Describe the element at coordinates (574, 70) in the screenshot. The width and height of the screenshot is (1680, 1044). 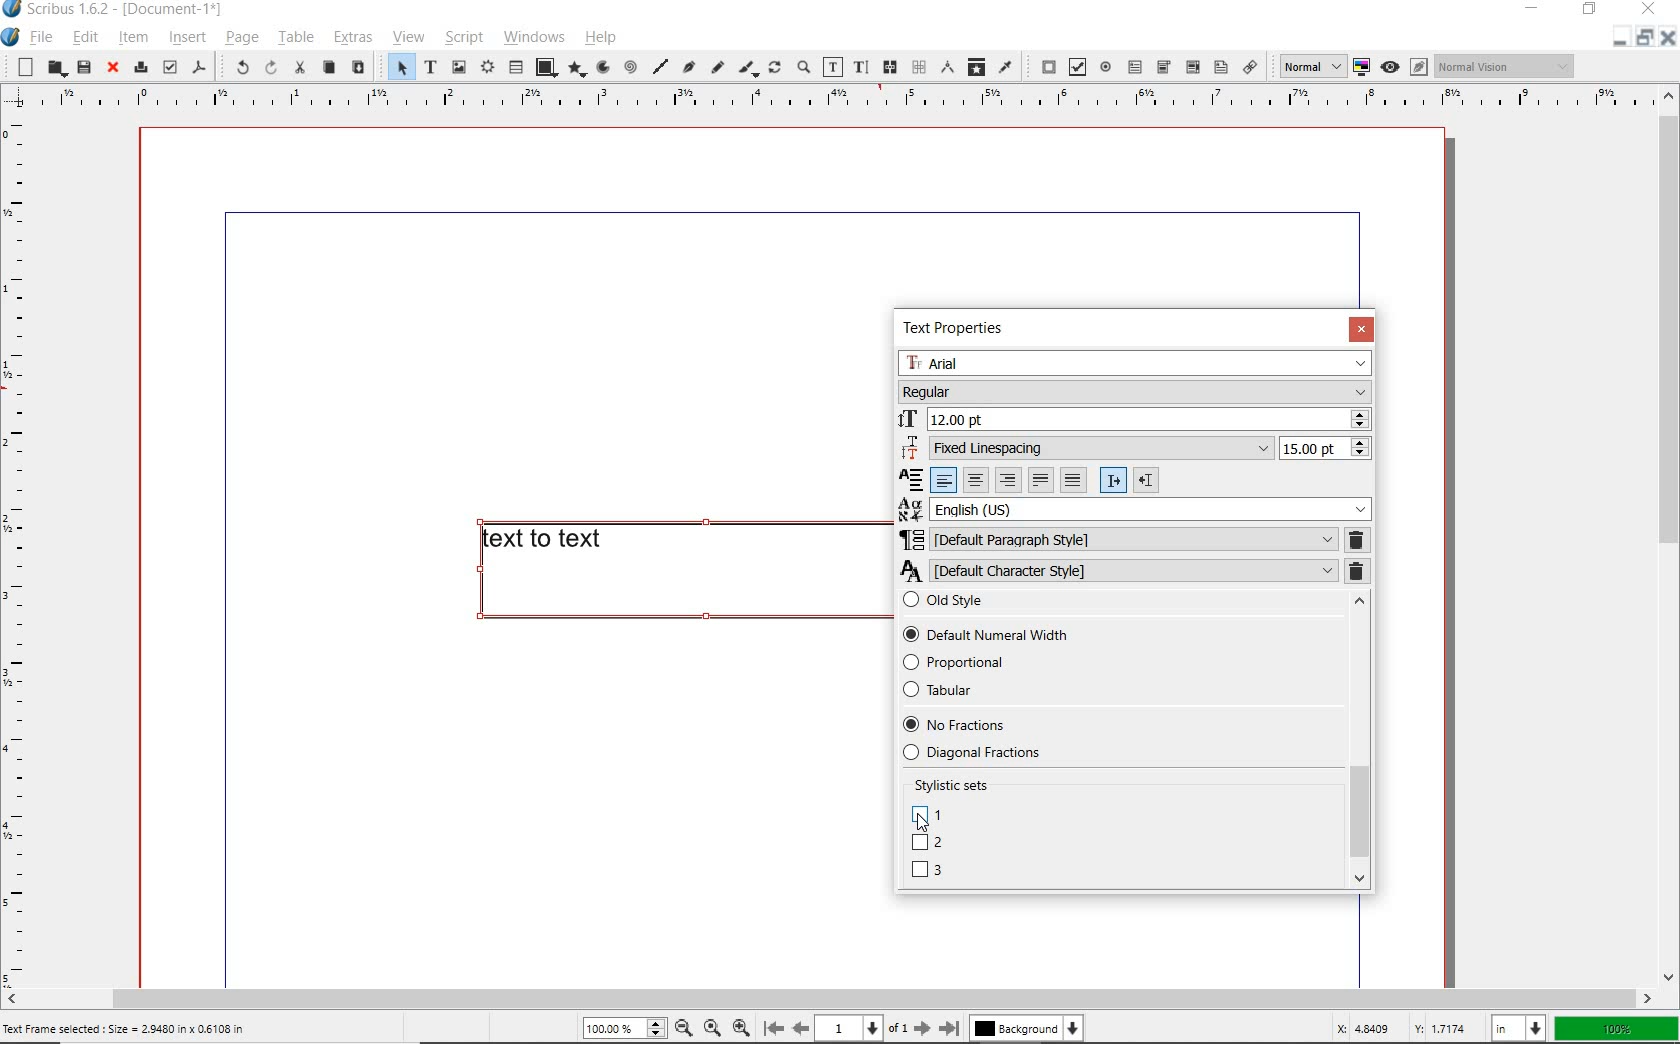
I see `polygon` at that location.